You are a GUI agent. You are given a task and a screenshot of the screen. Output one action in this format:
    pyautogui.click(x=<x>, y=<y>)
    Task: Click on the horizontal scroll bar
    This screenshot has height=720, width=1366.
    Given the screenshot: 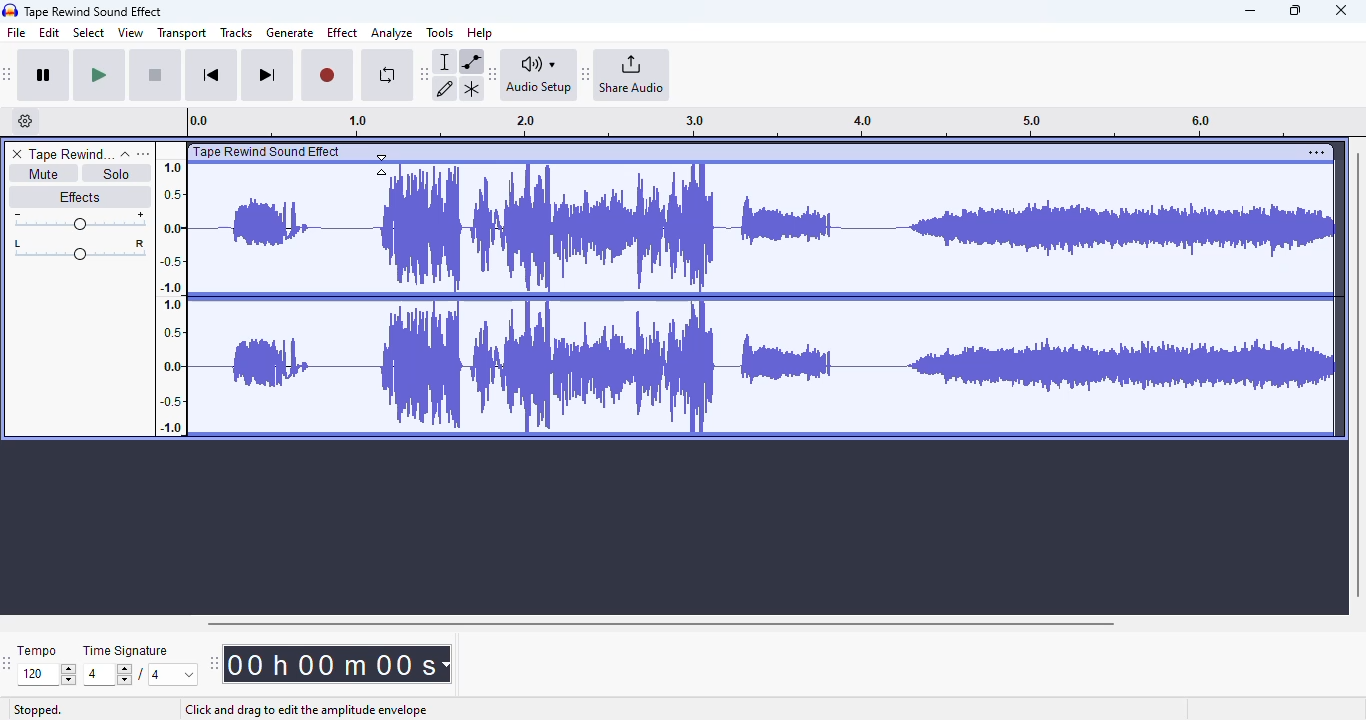 What is the action you would take?
    pyautogui.click(x=660, y=623)
    